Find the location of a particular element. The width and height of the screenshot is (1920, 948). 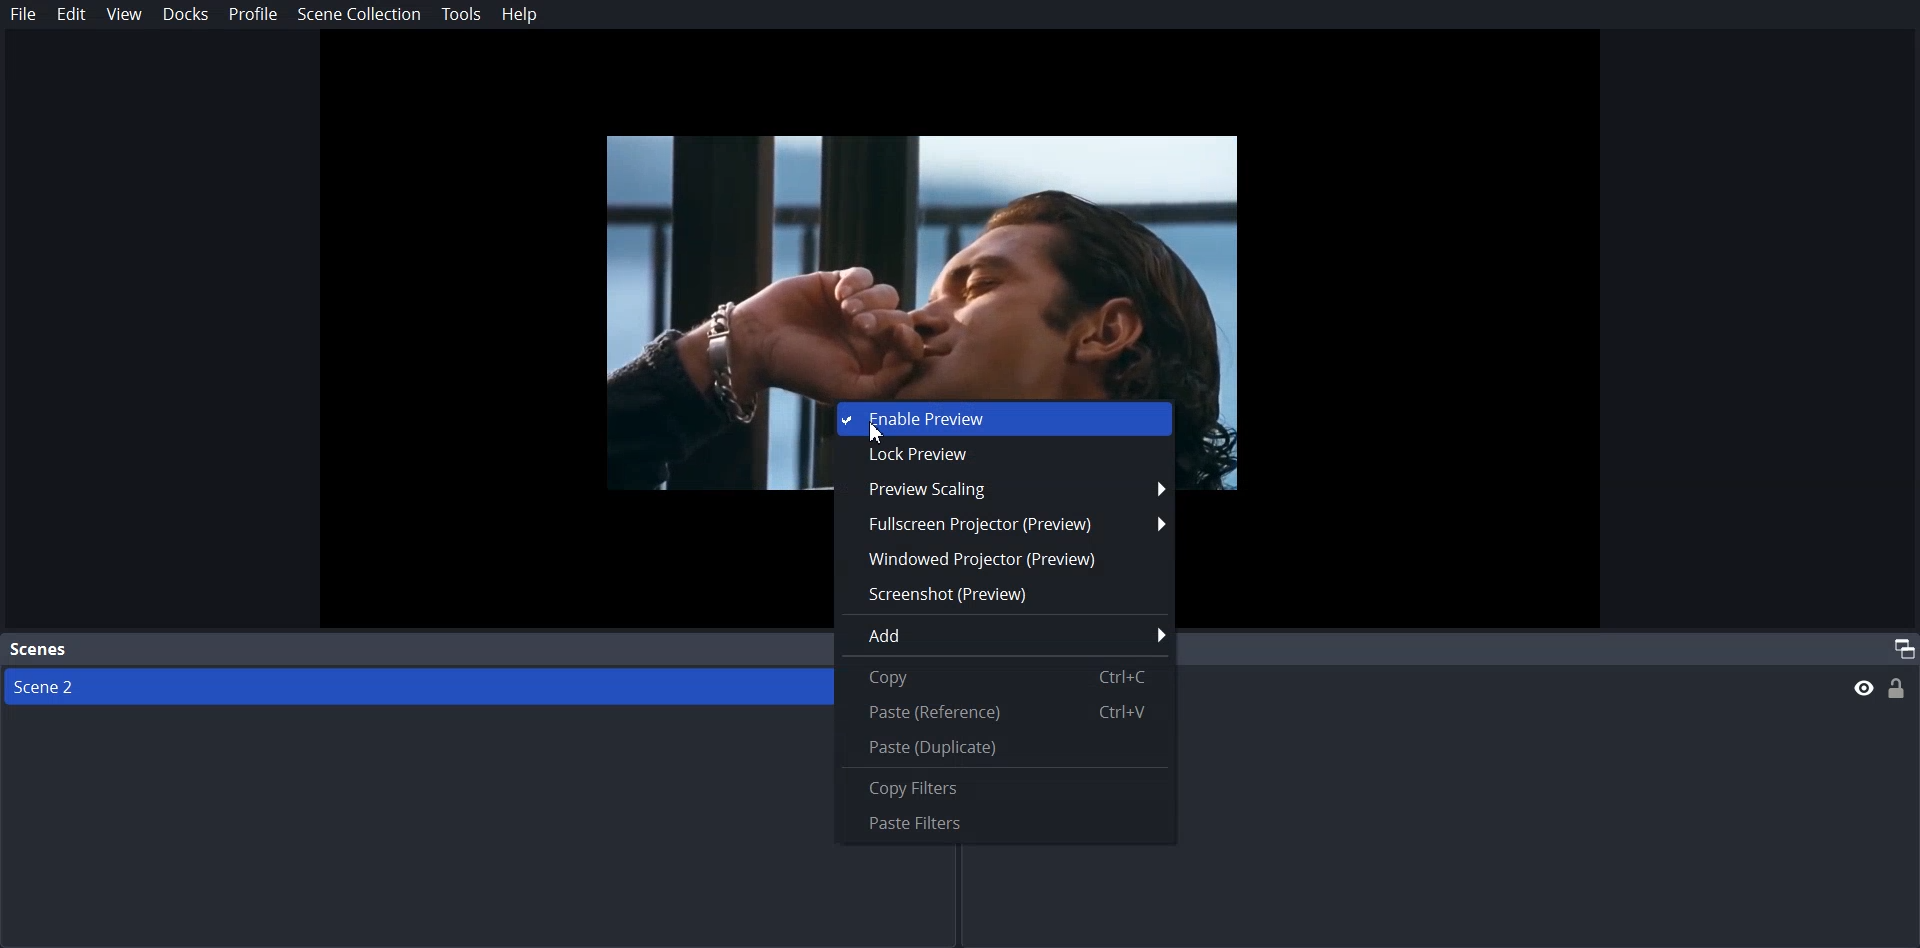

Lock Preview is located at coordinates (1002, 457).